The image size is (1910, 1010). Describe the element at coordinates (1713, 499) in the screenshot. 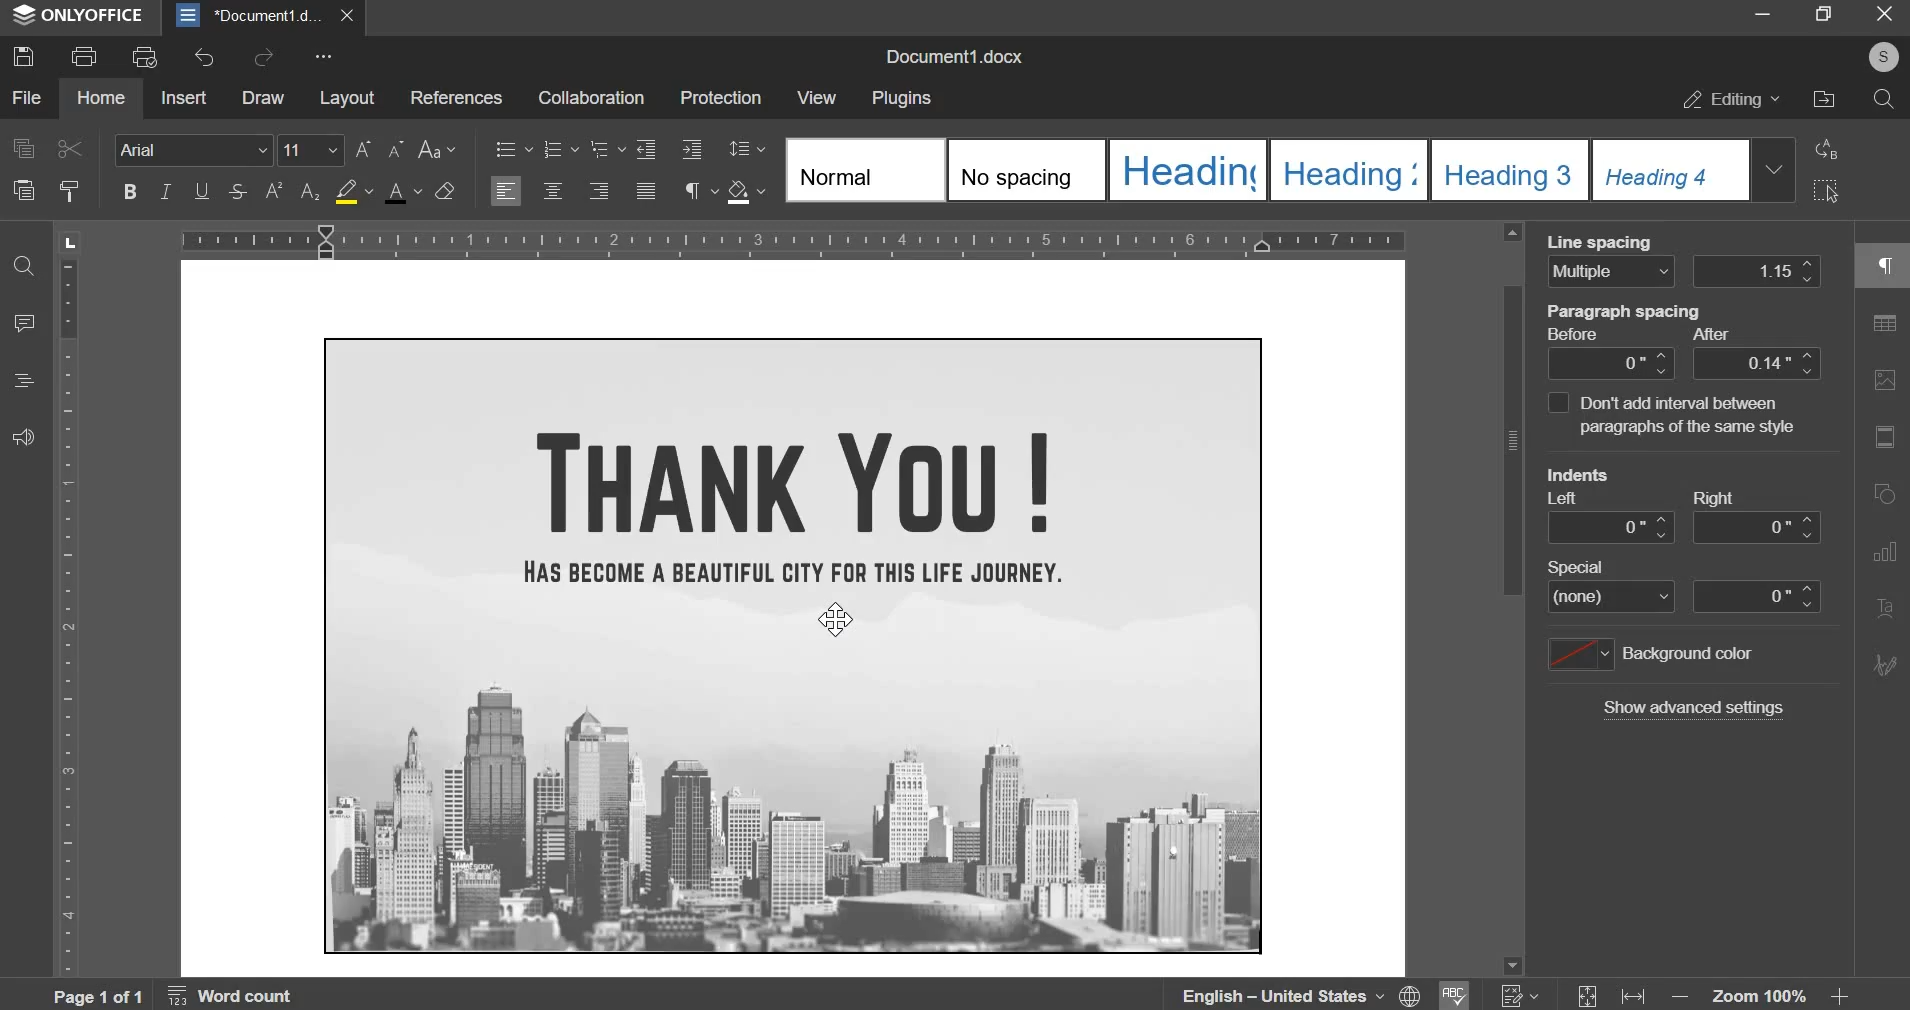

I see `right` at that location.